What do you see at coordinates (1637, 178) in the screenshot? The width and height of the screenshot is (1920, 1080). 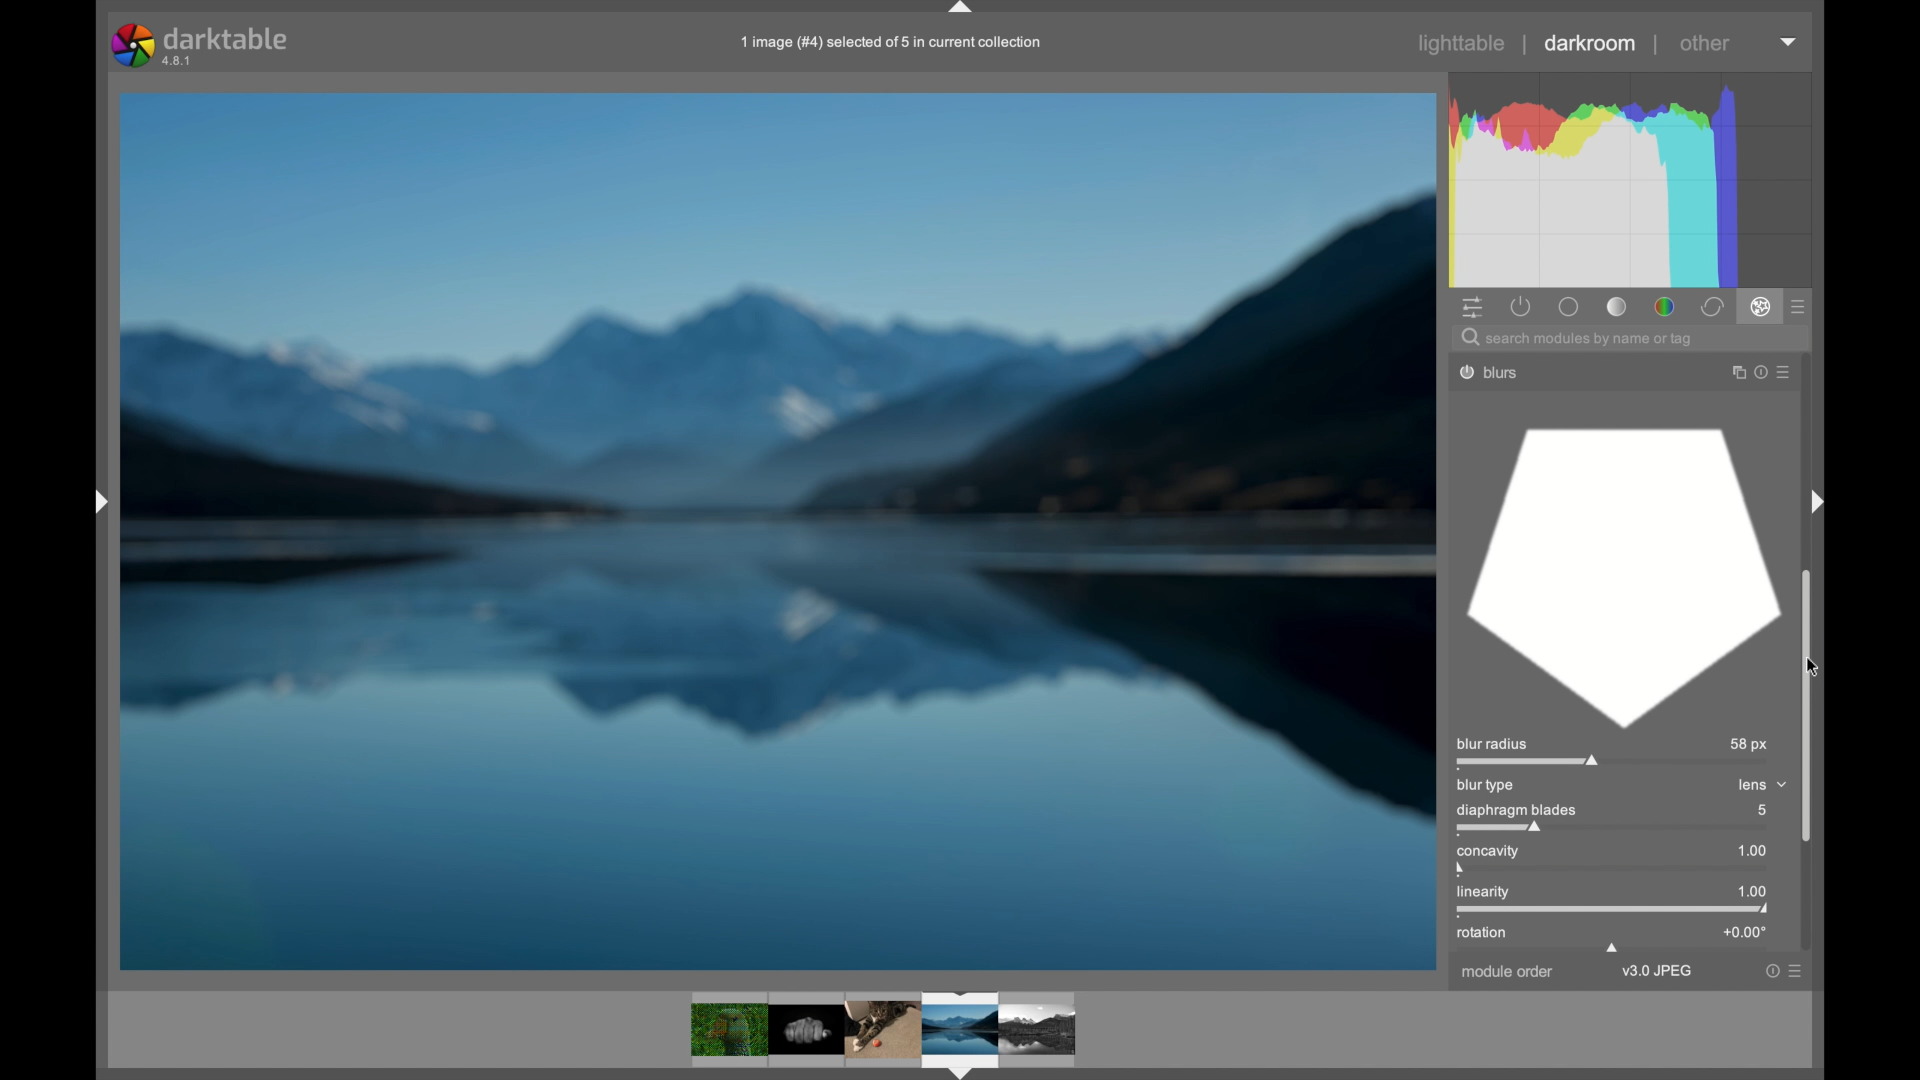 I see `histogram` at bounding box center [1637, 178].